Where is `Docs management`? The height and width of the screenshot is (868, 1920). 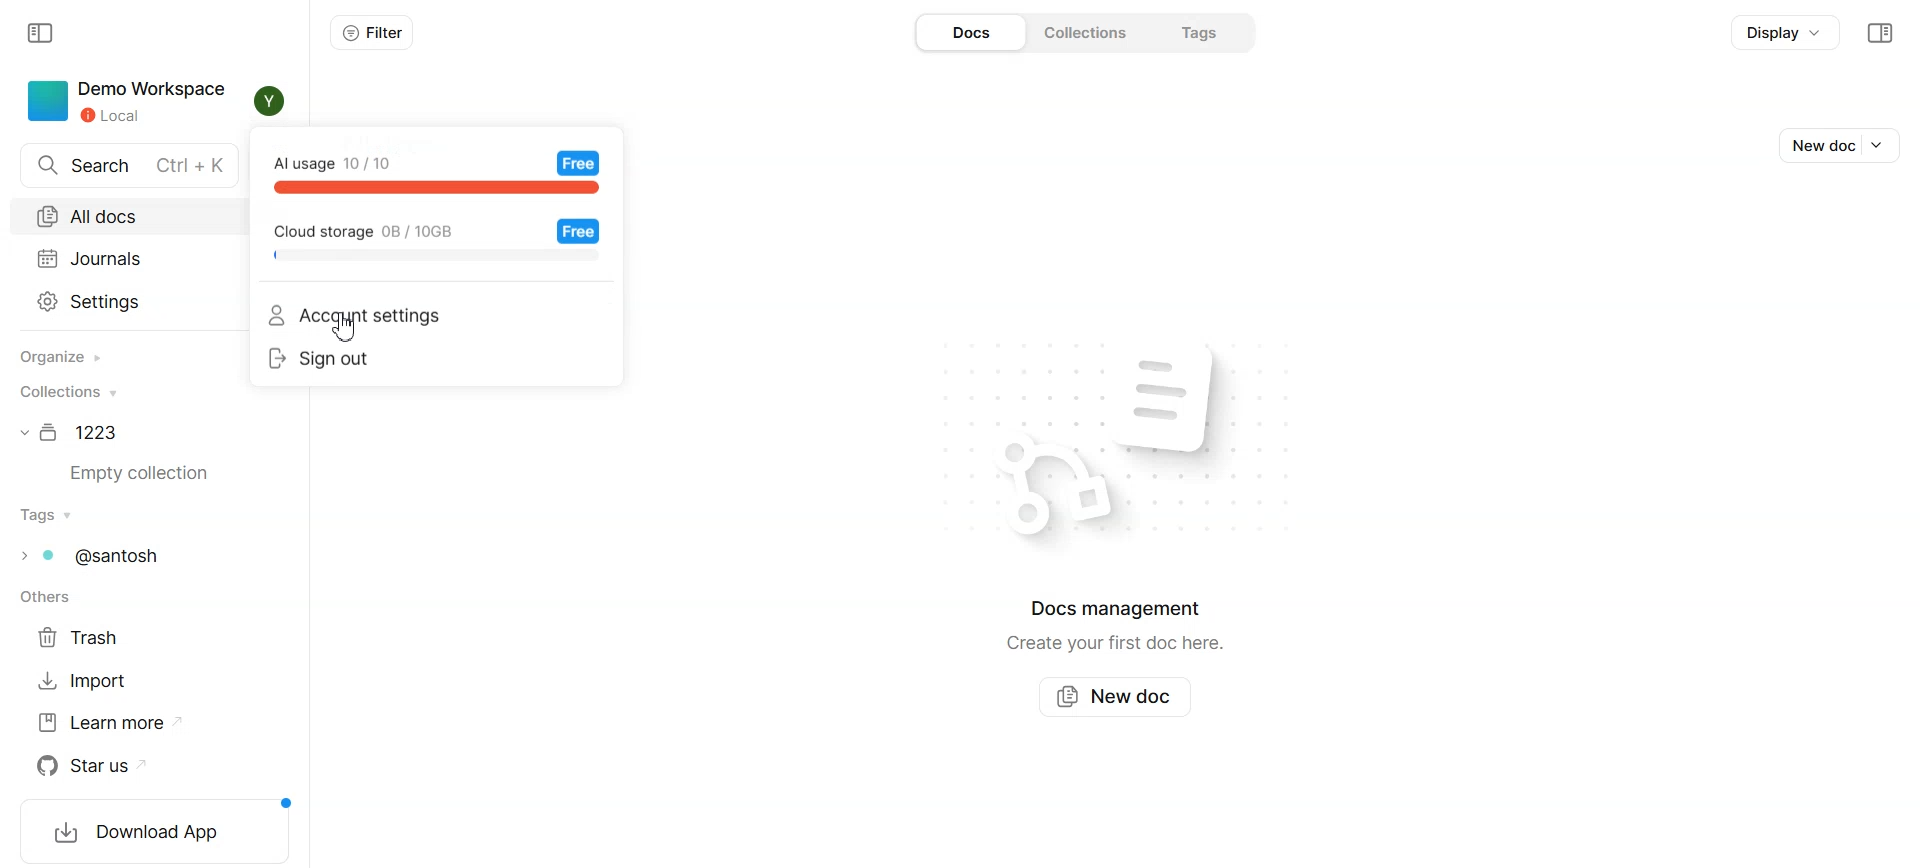 Docs management is located at coordinates (1120, 609).